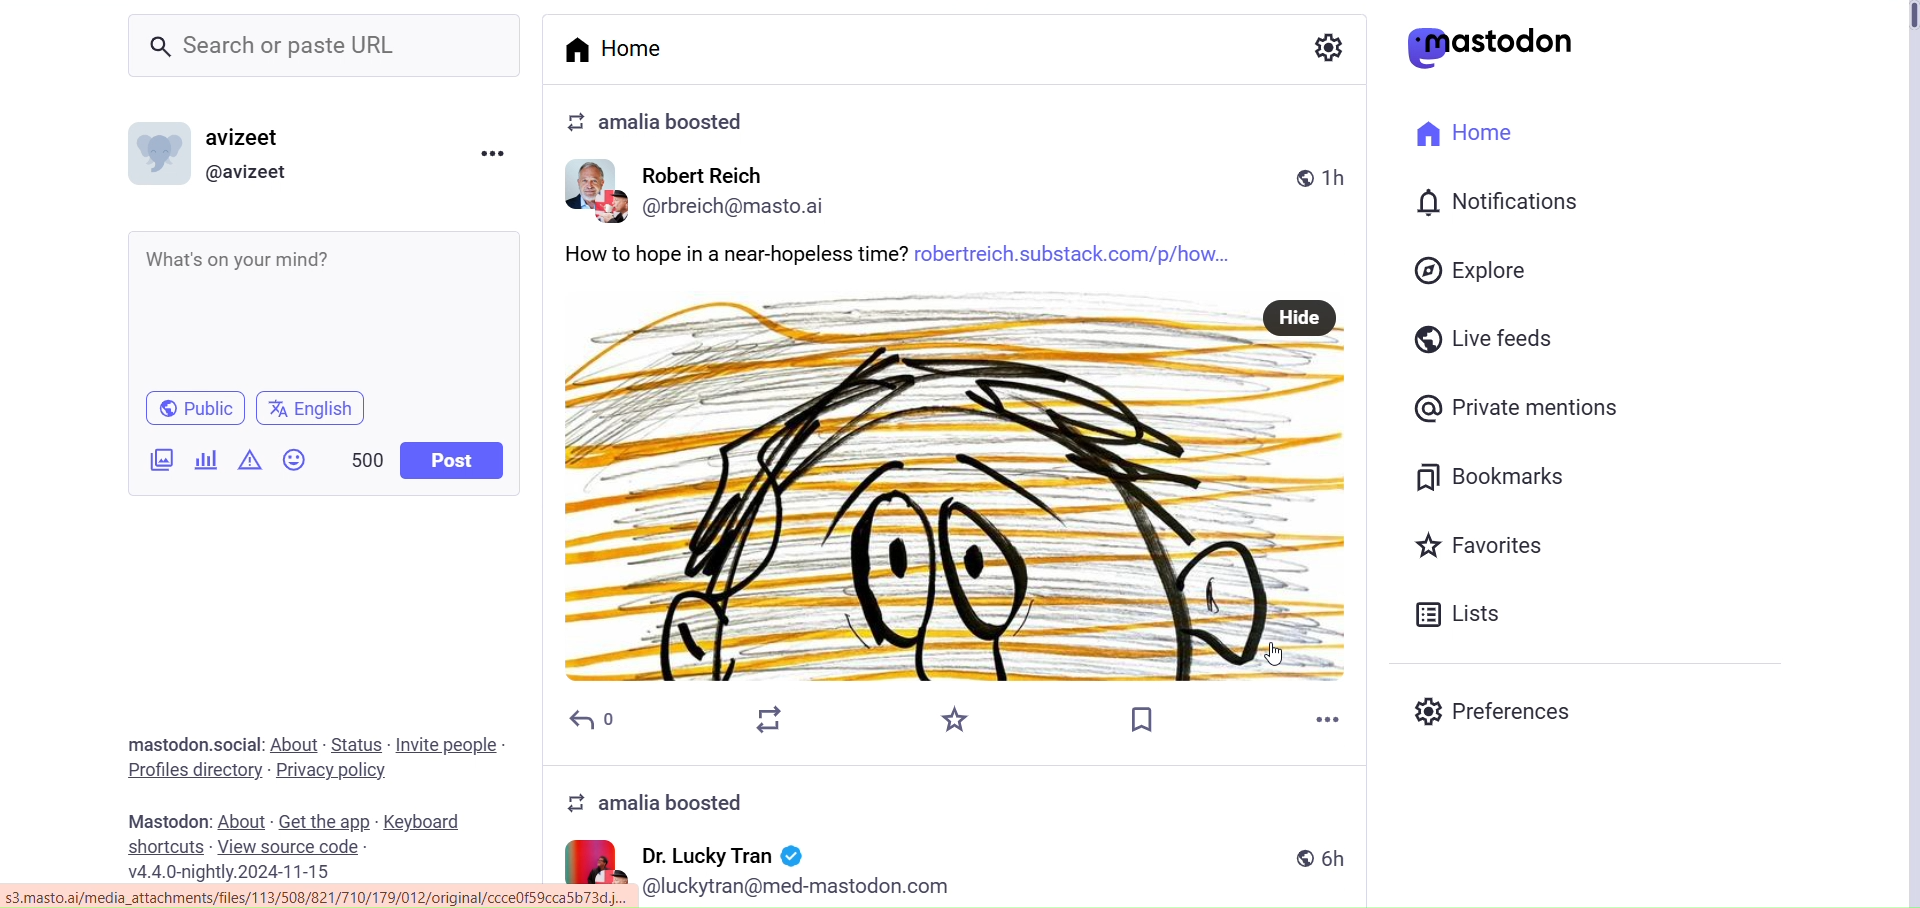 This screenshot has width=1920, height=908. I want to click on Content Warning, so click(250, 459).